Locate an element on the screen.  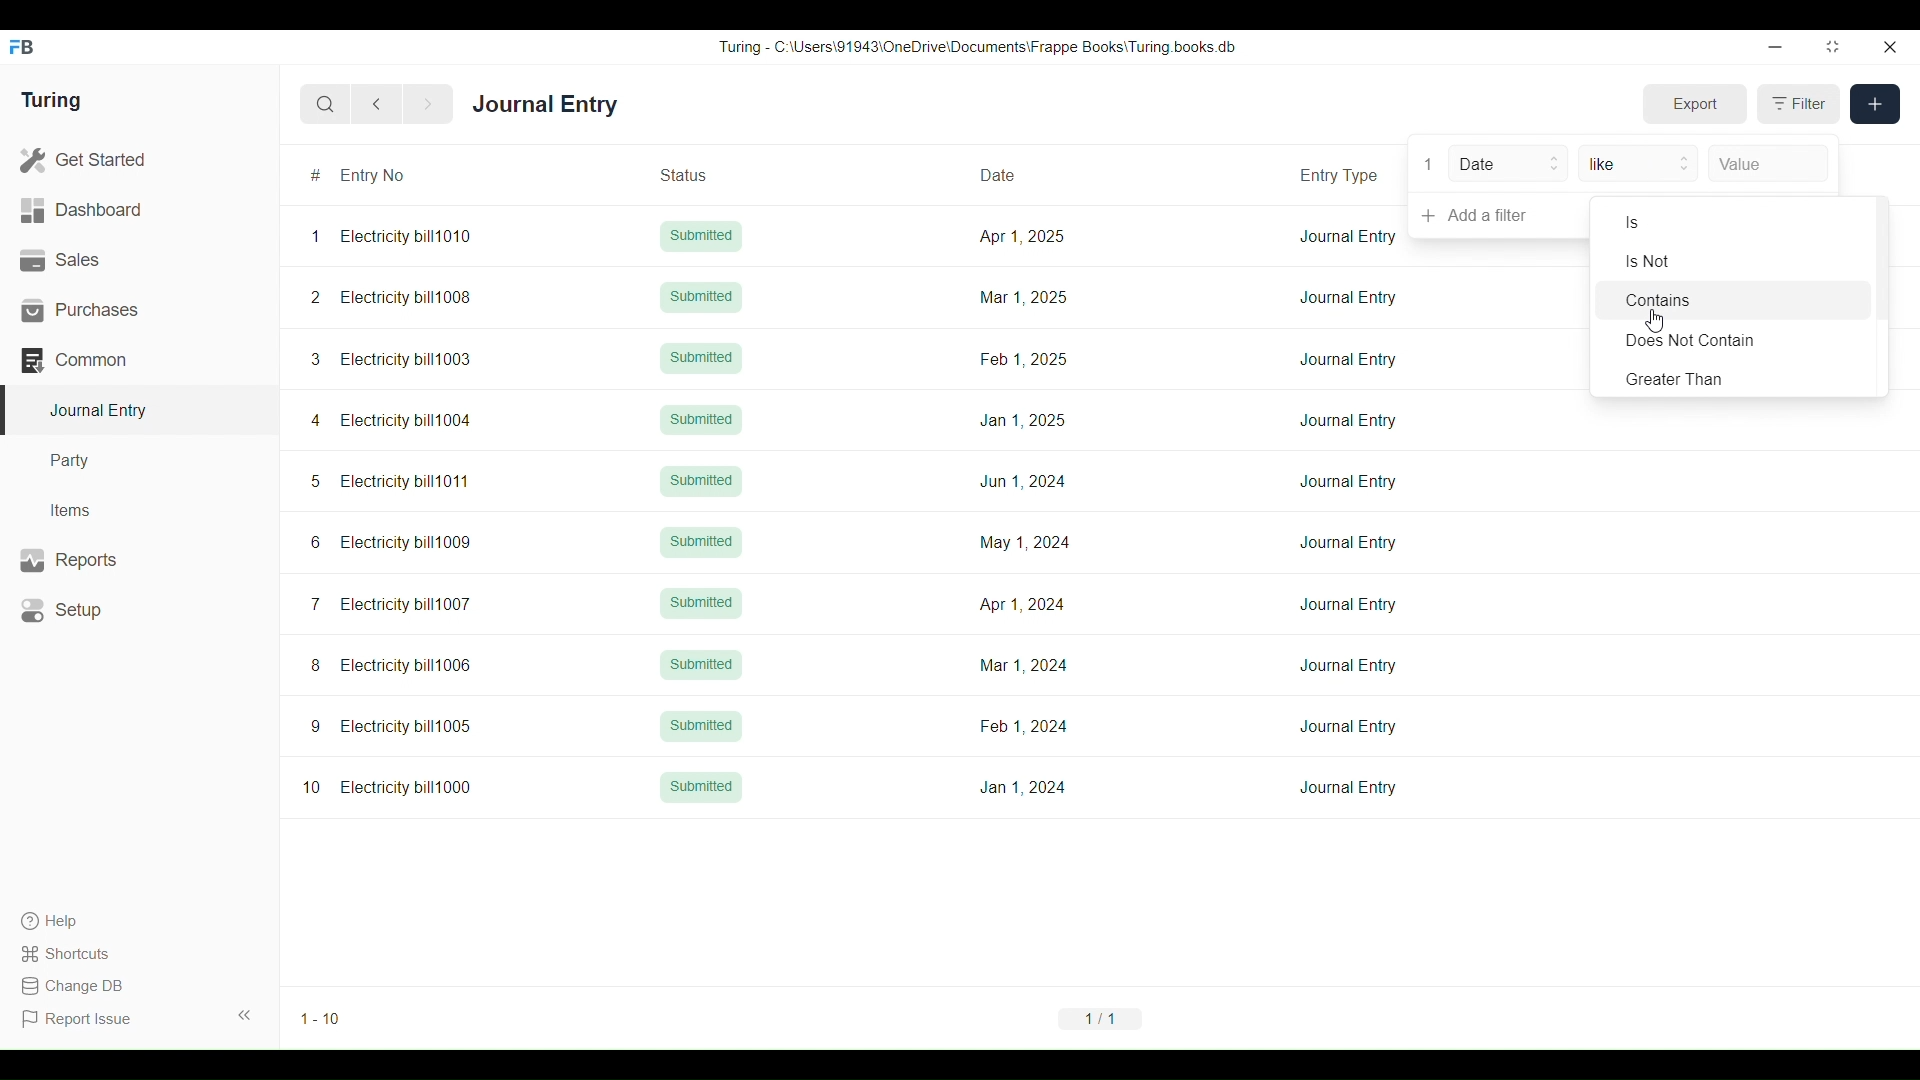
Filter is located at coordinates (1799, 104).